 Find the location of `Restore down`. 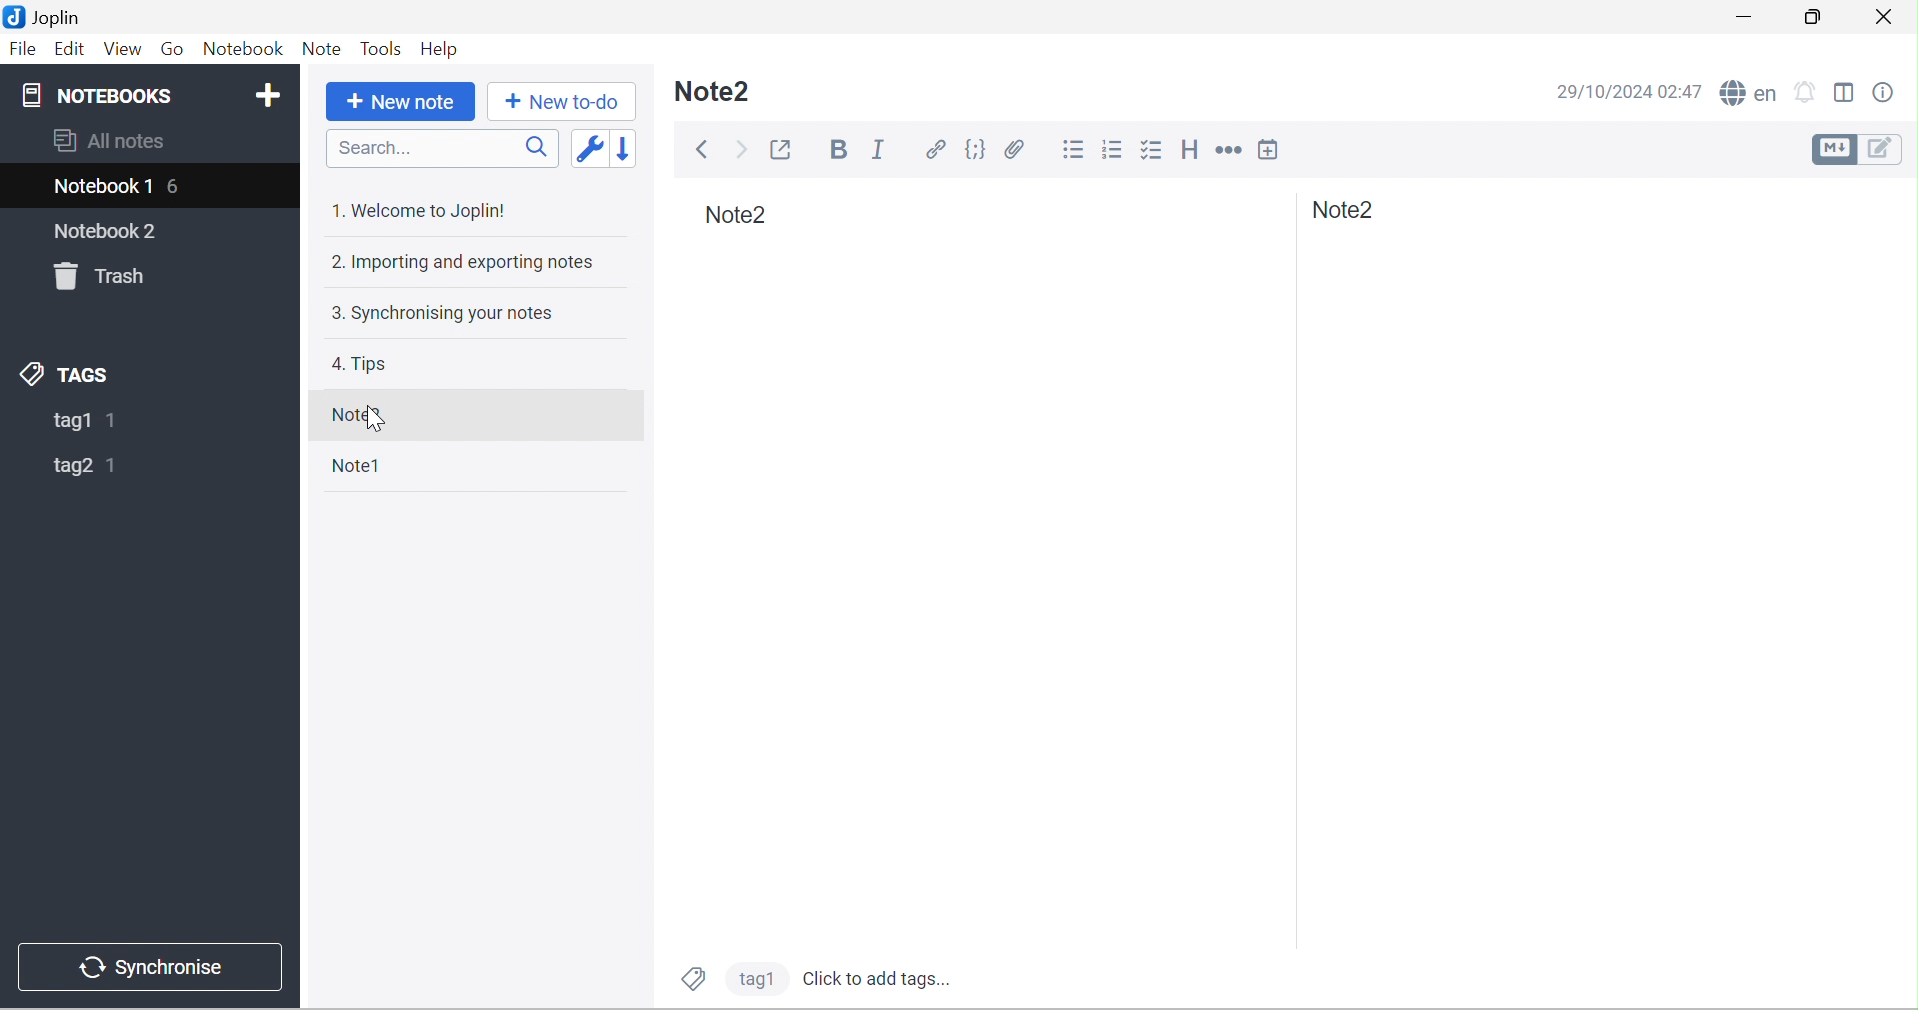

Restore down is located at coordinates (1813, 19).